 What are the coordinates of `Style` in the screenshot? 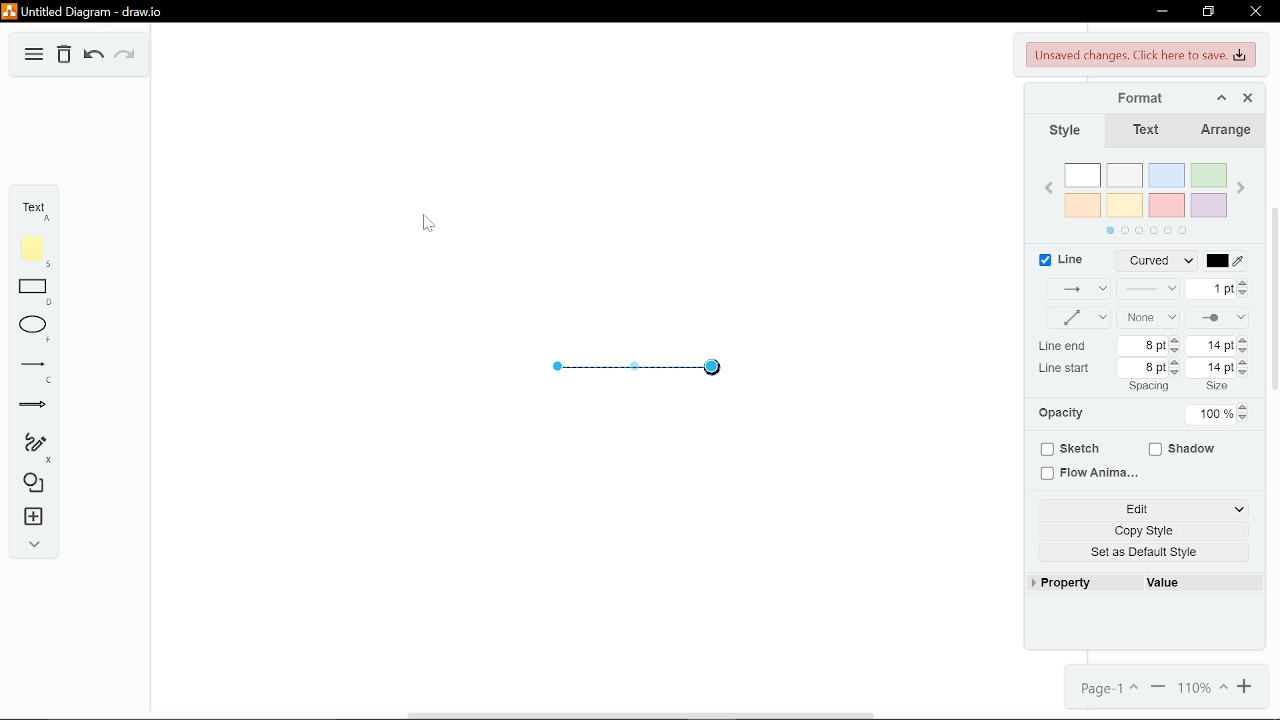 It's located at (1070, 133).